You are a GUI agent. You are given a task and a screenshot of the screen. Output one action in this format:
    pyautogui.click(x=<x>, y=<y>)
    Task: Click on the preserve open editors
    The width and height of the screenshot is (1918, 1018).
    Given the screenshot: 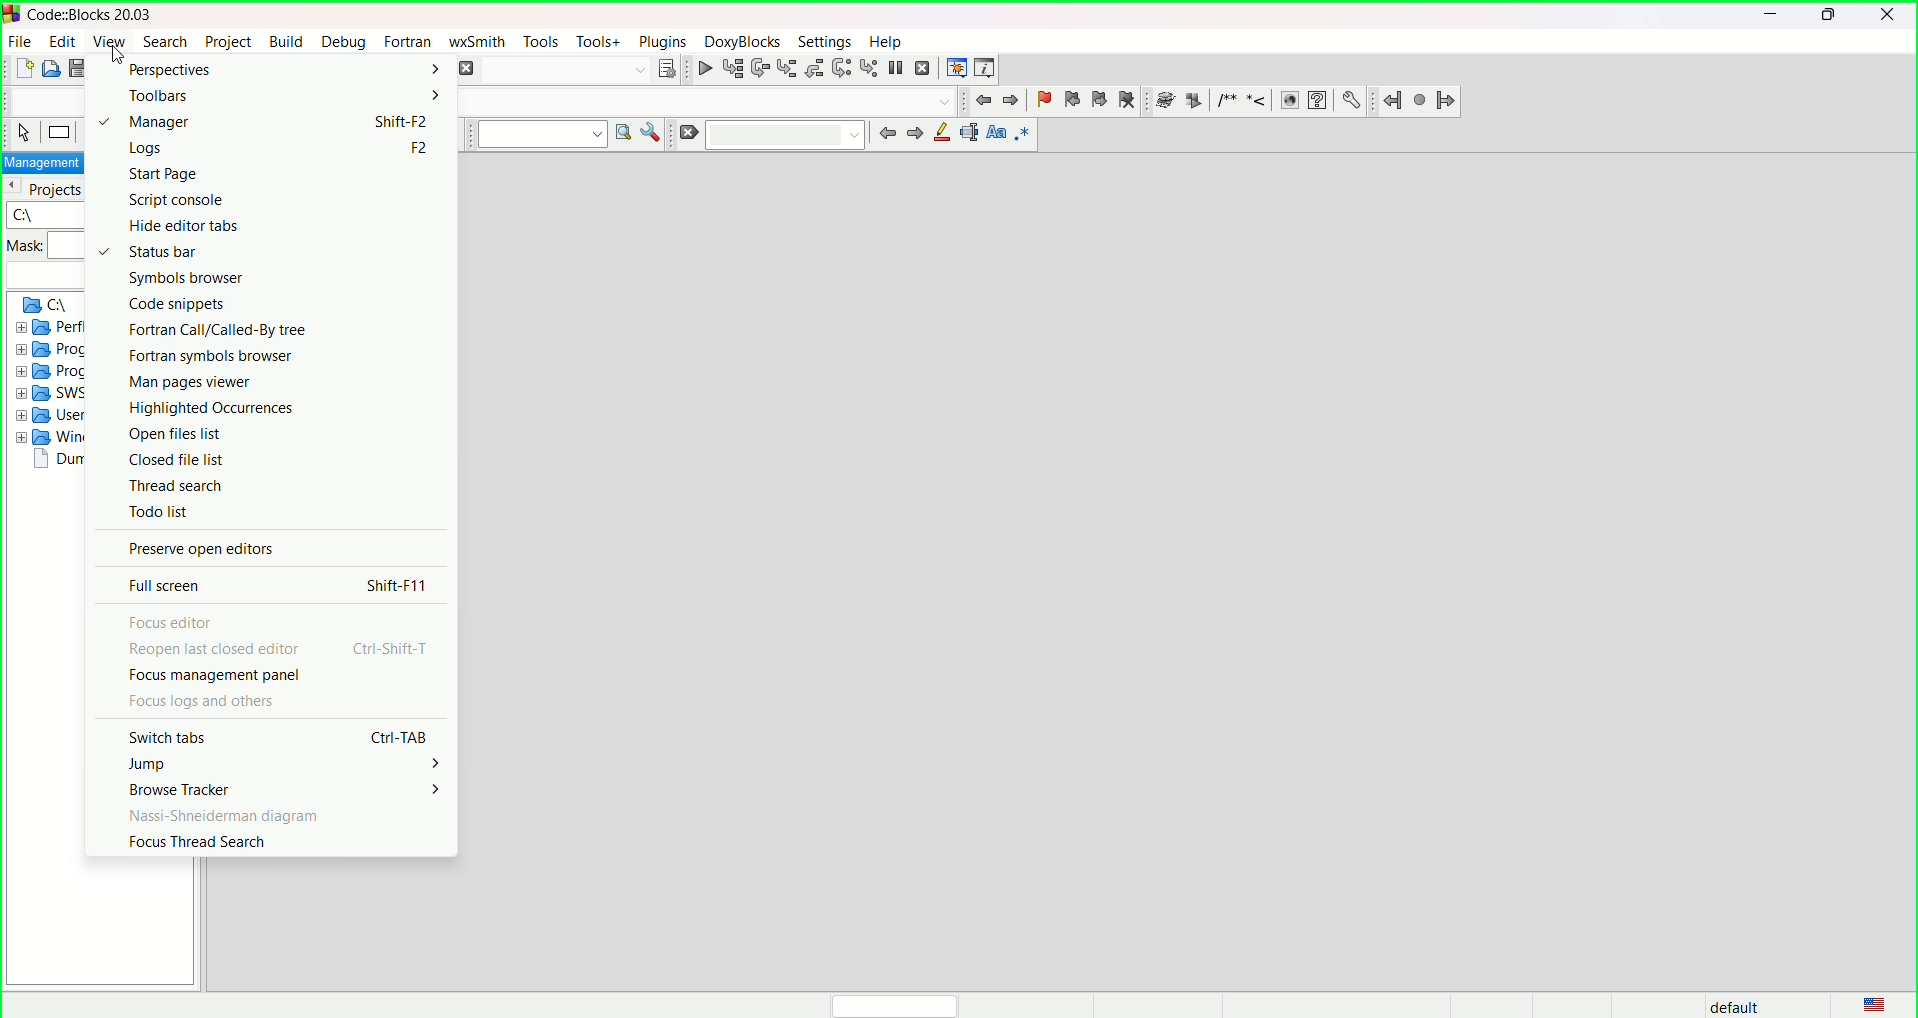 What is the action you would take?
    pyautogui.click(x=201, y=547)
    